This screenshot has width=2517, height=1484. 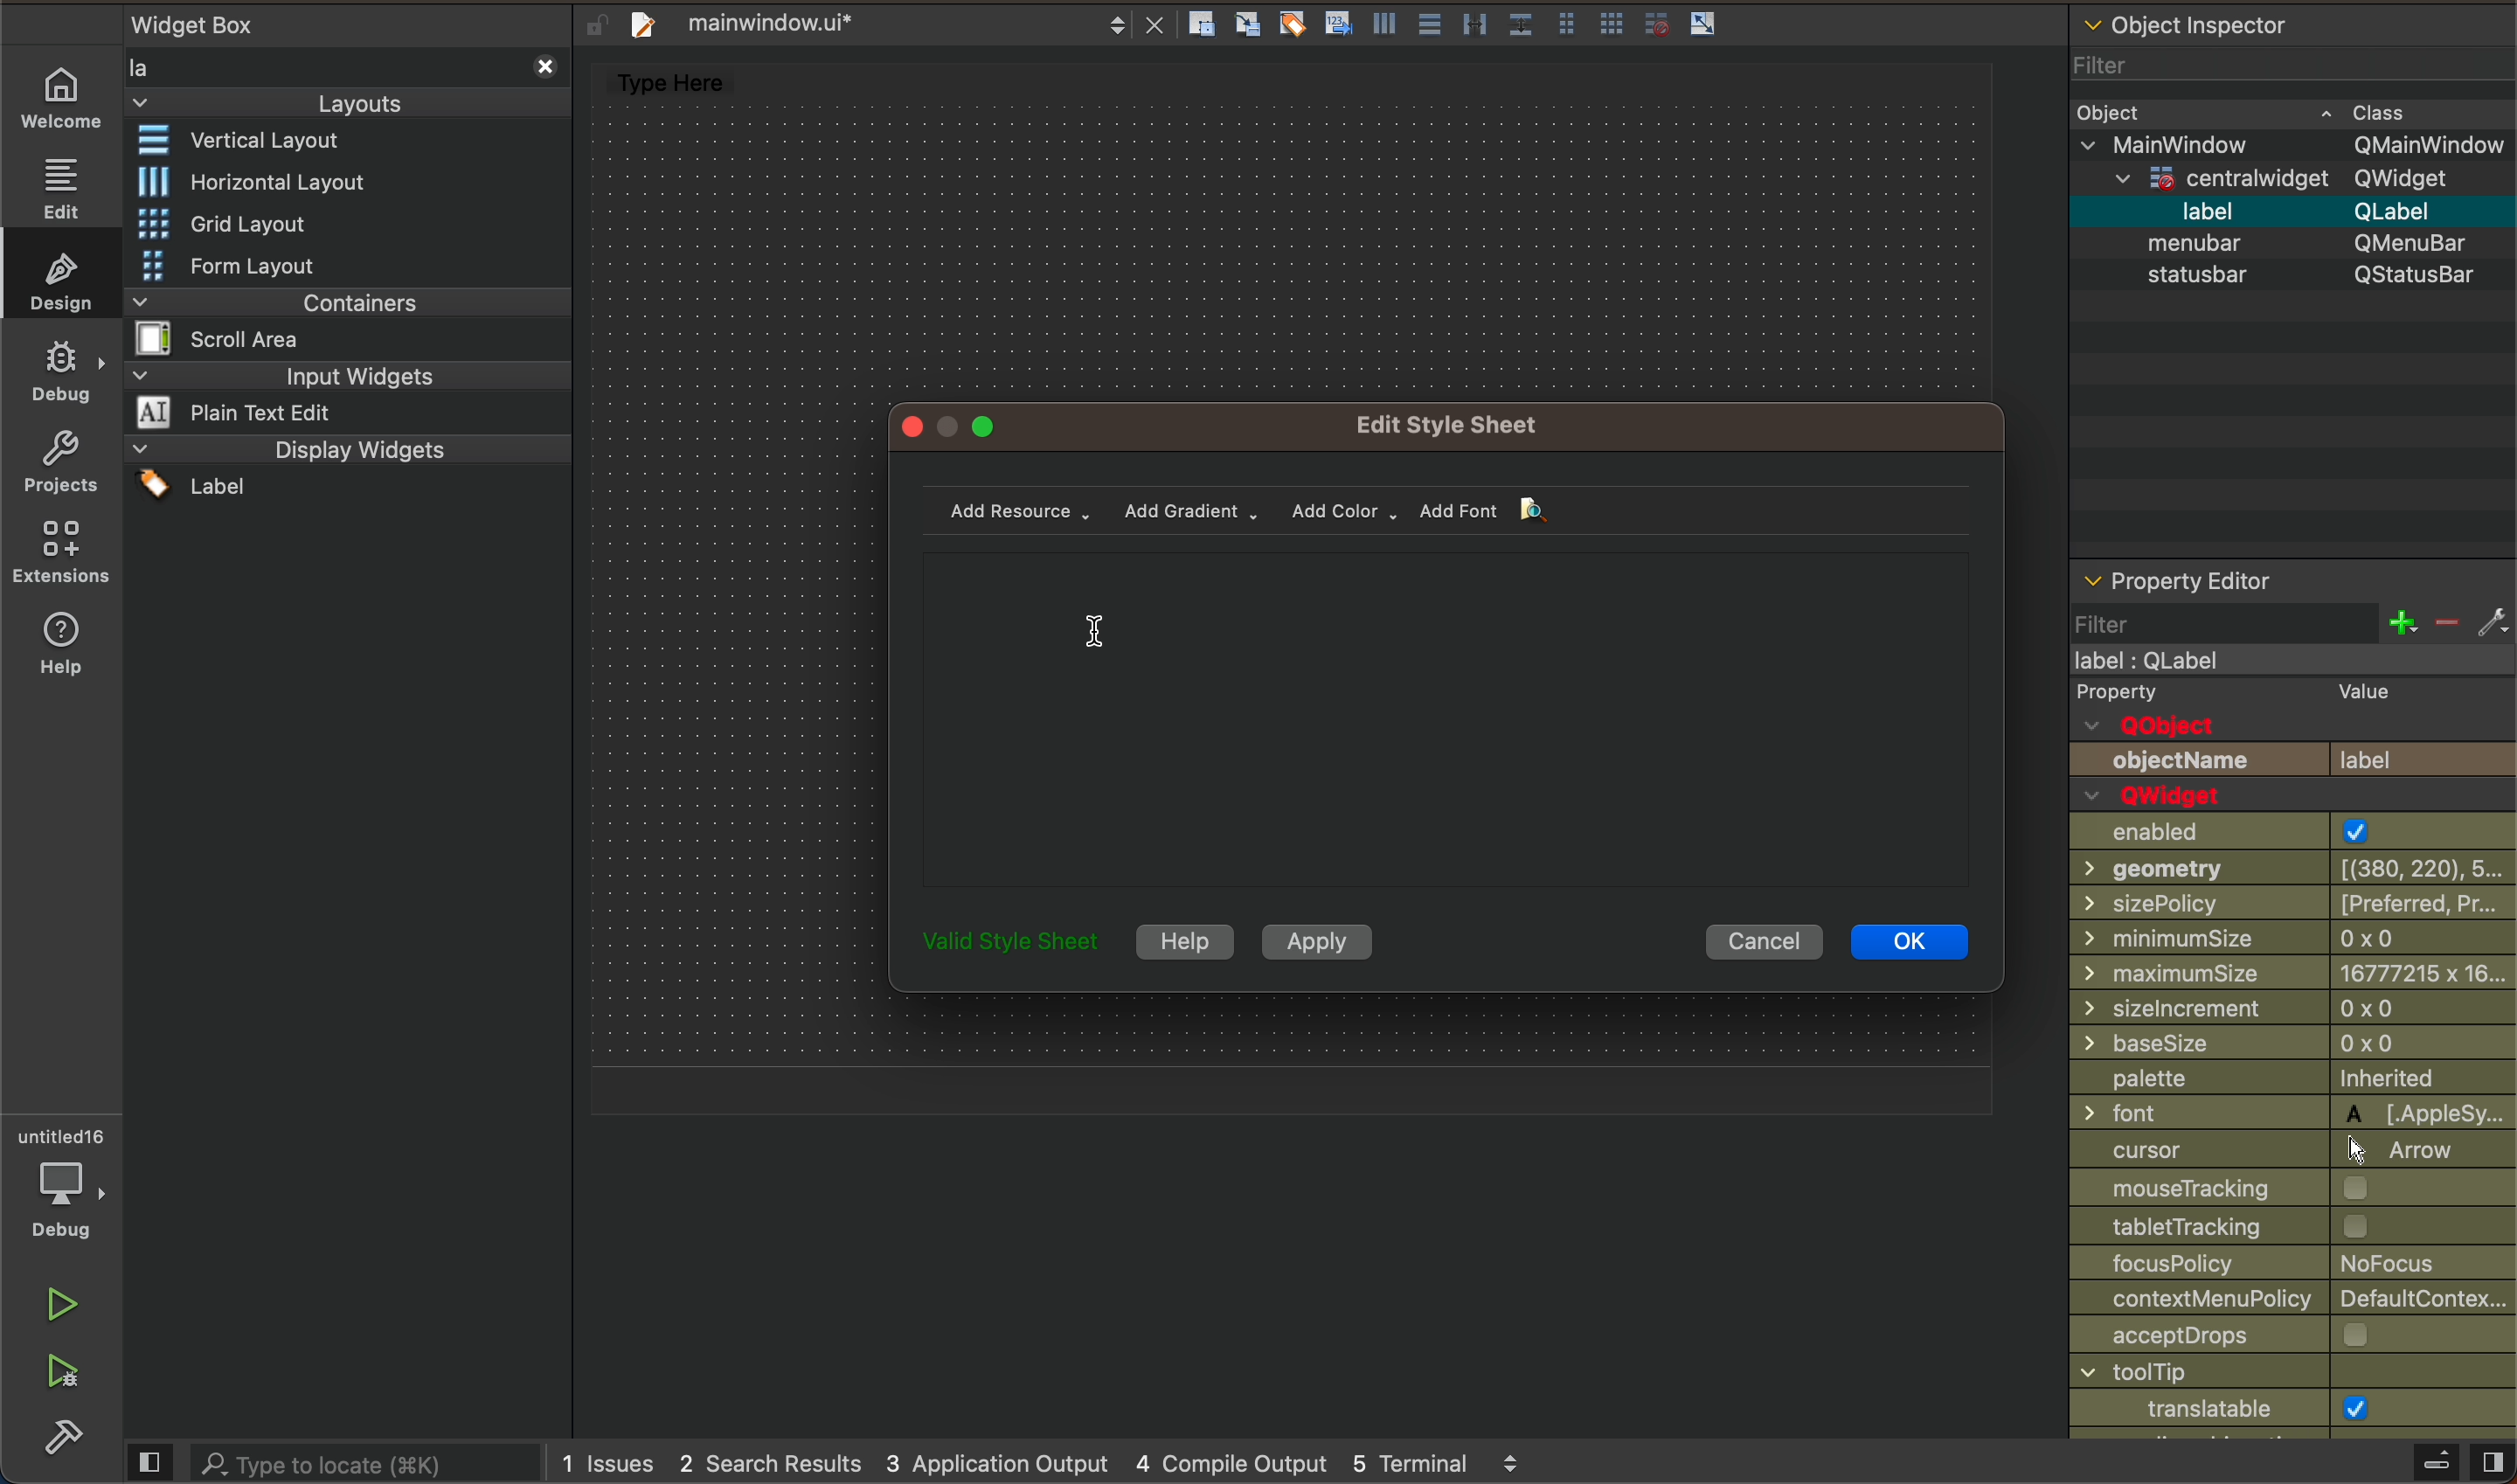 What do you see at coordinates (1231, 1459) in the screenshot?
I see `4 compile output` at bounding box center [1231, 1459].